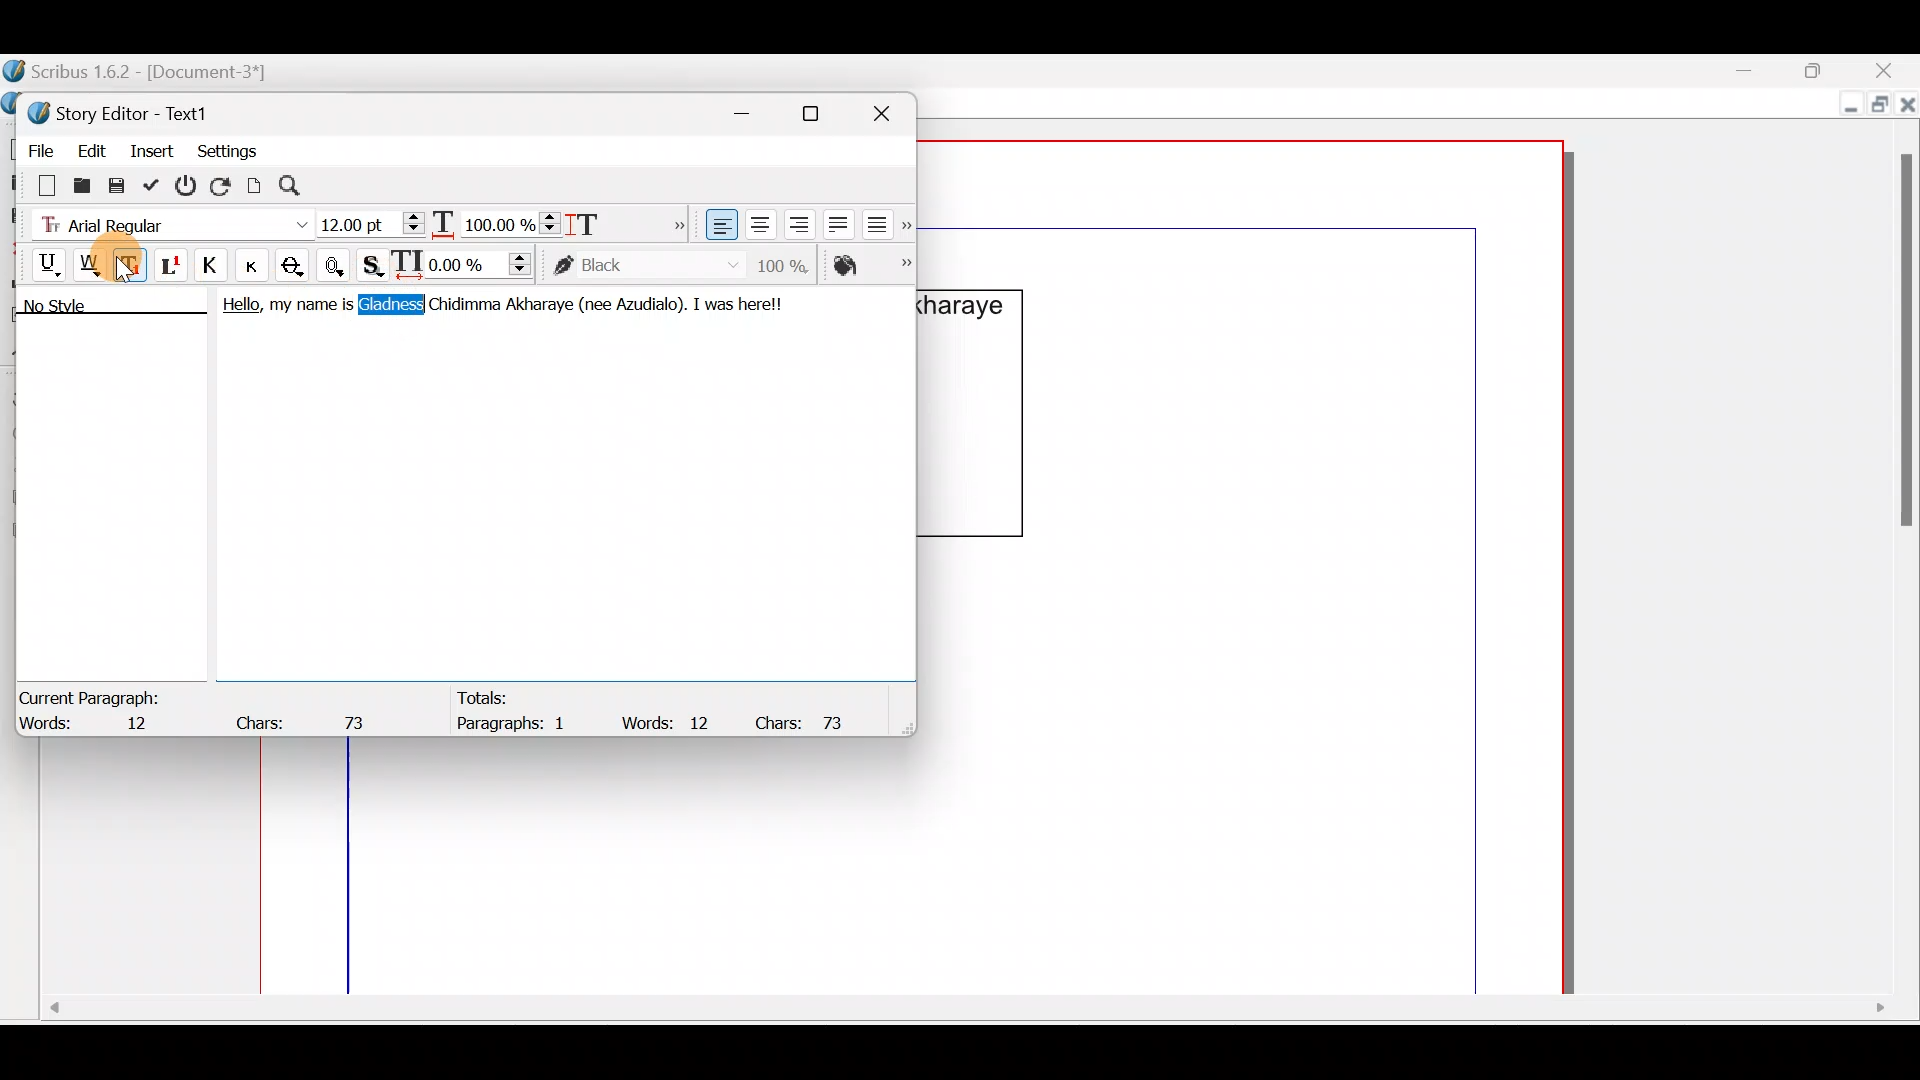  Describe the element at coordinates (255, 183) in the screenshot. I see `Update text frame` at that location.